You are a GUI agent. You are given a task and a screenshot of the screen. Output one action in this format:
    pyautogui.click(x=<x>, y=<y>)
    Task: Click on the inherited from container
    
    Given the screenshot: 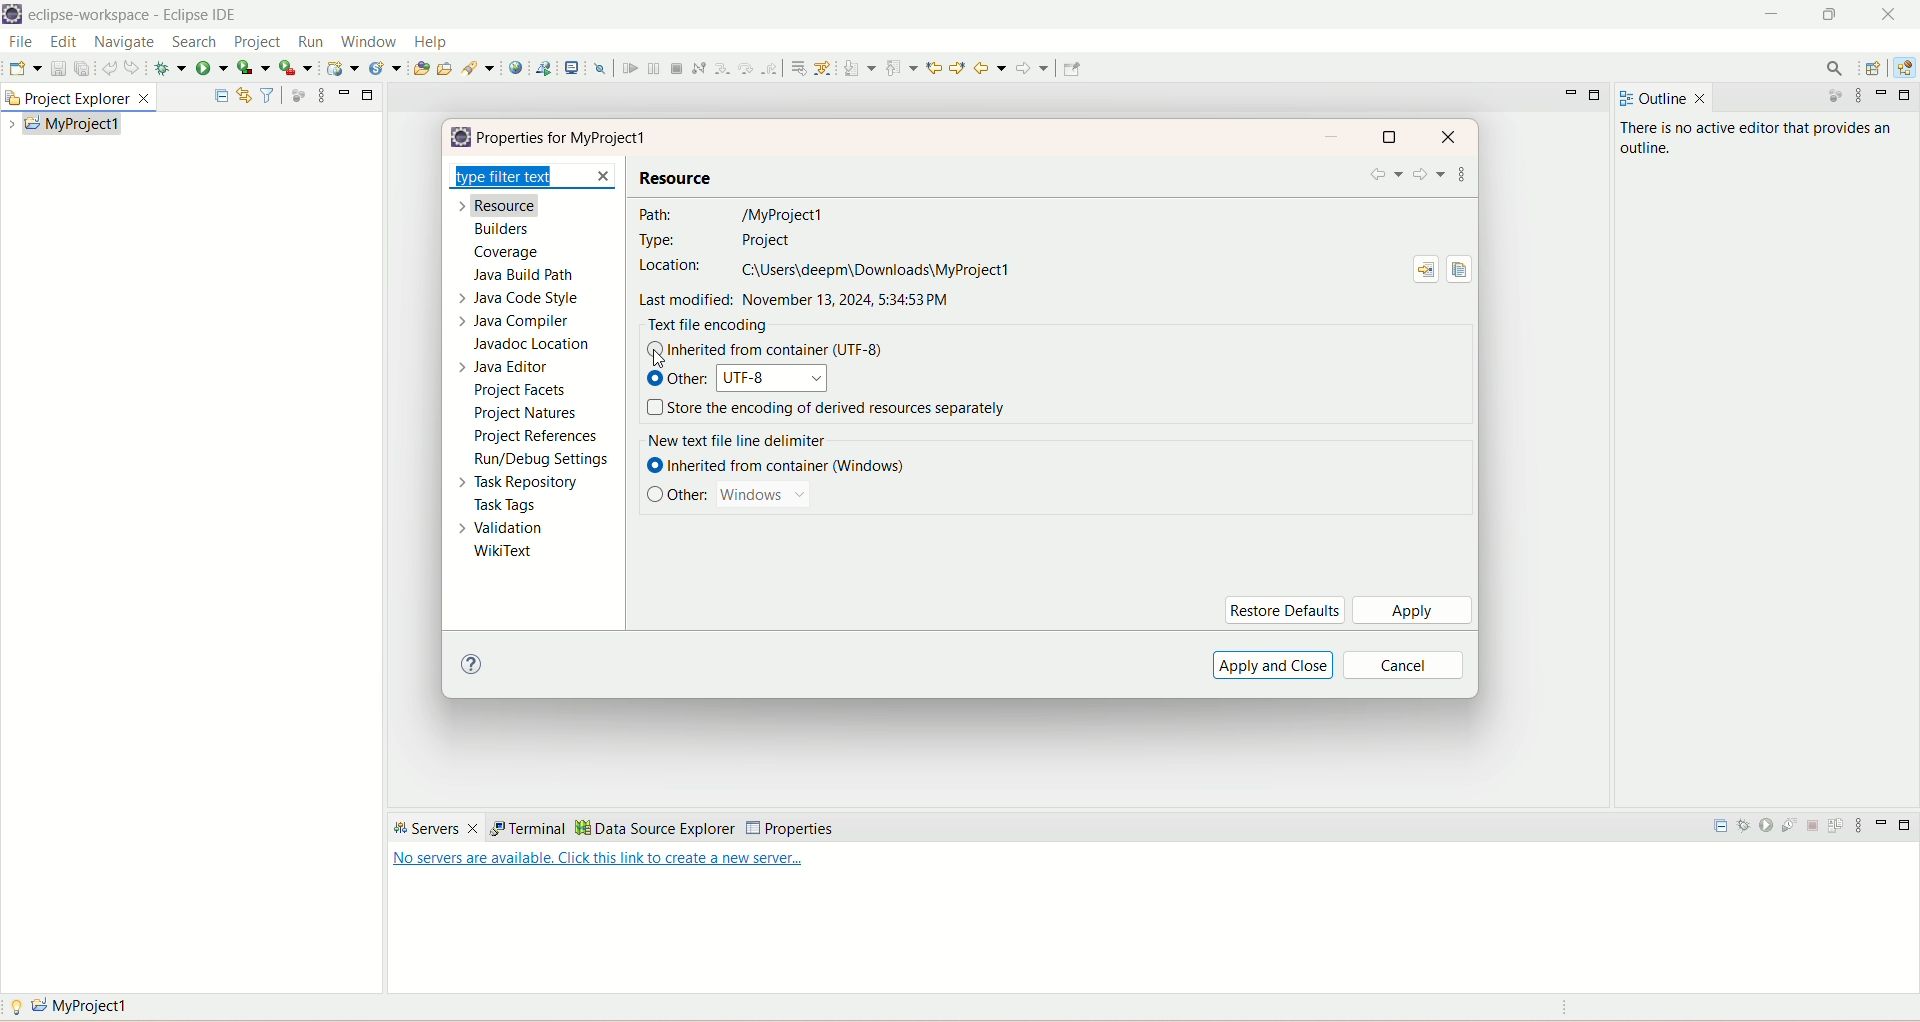 What is the action you would take?
    pyautogui.click(x=795, y=351)
    